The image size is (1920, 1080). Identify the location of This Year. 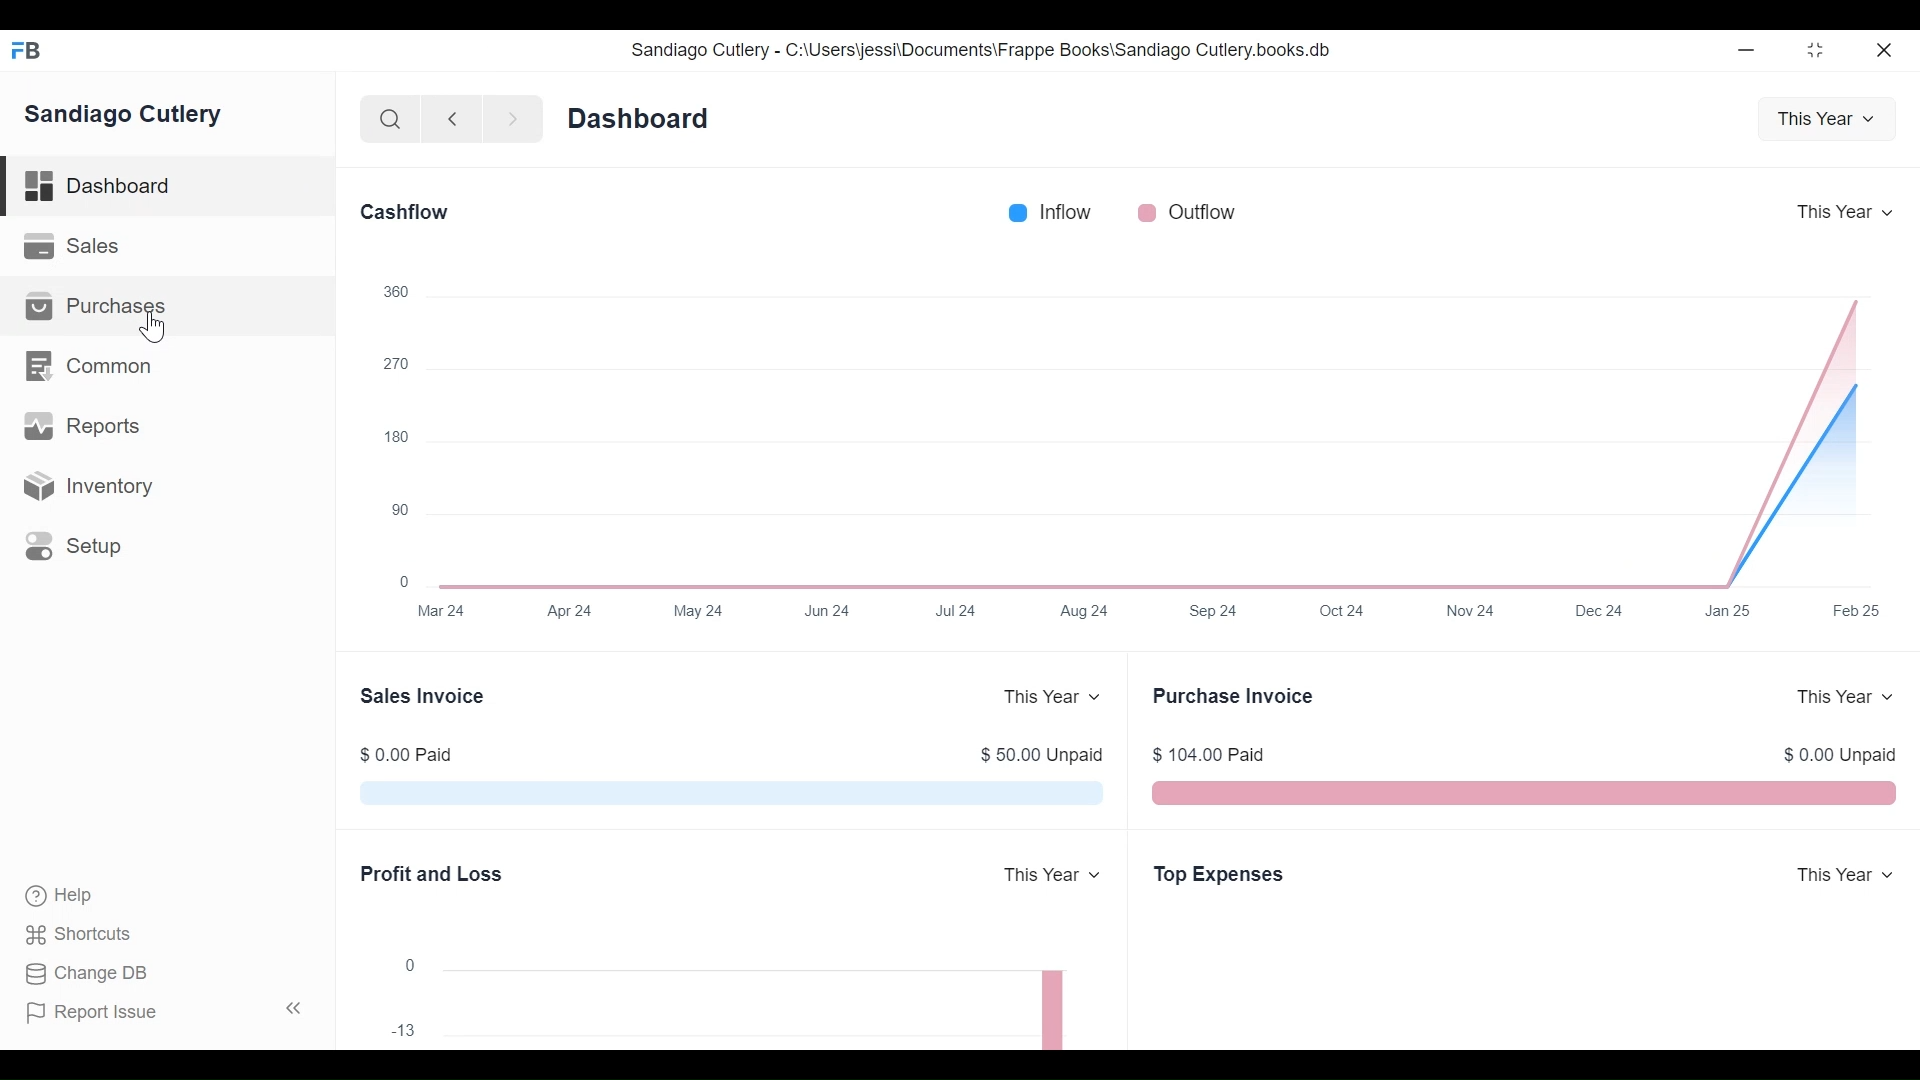
(1842, 696).